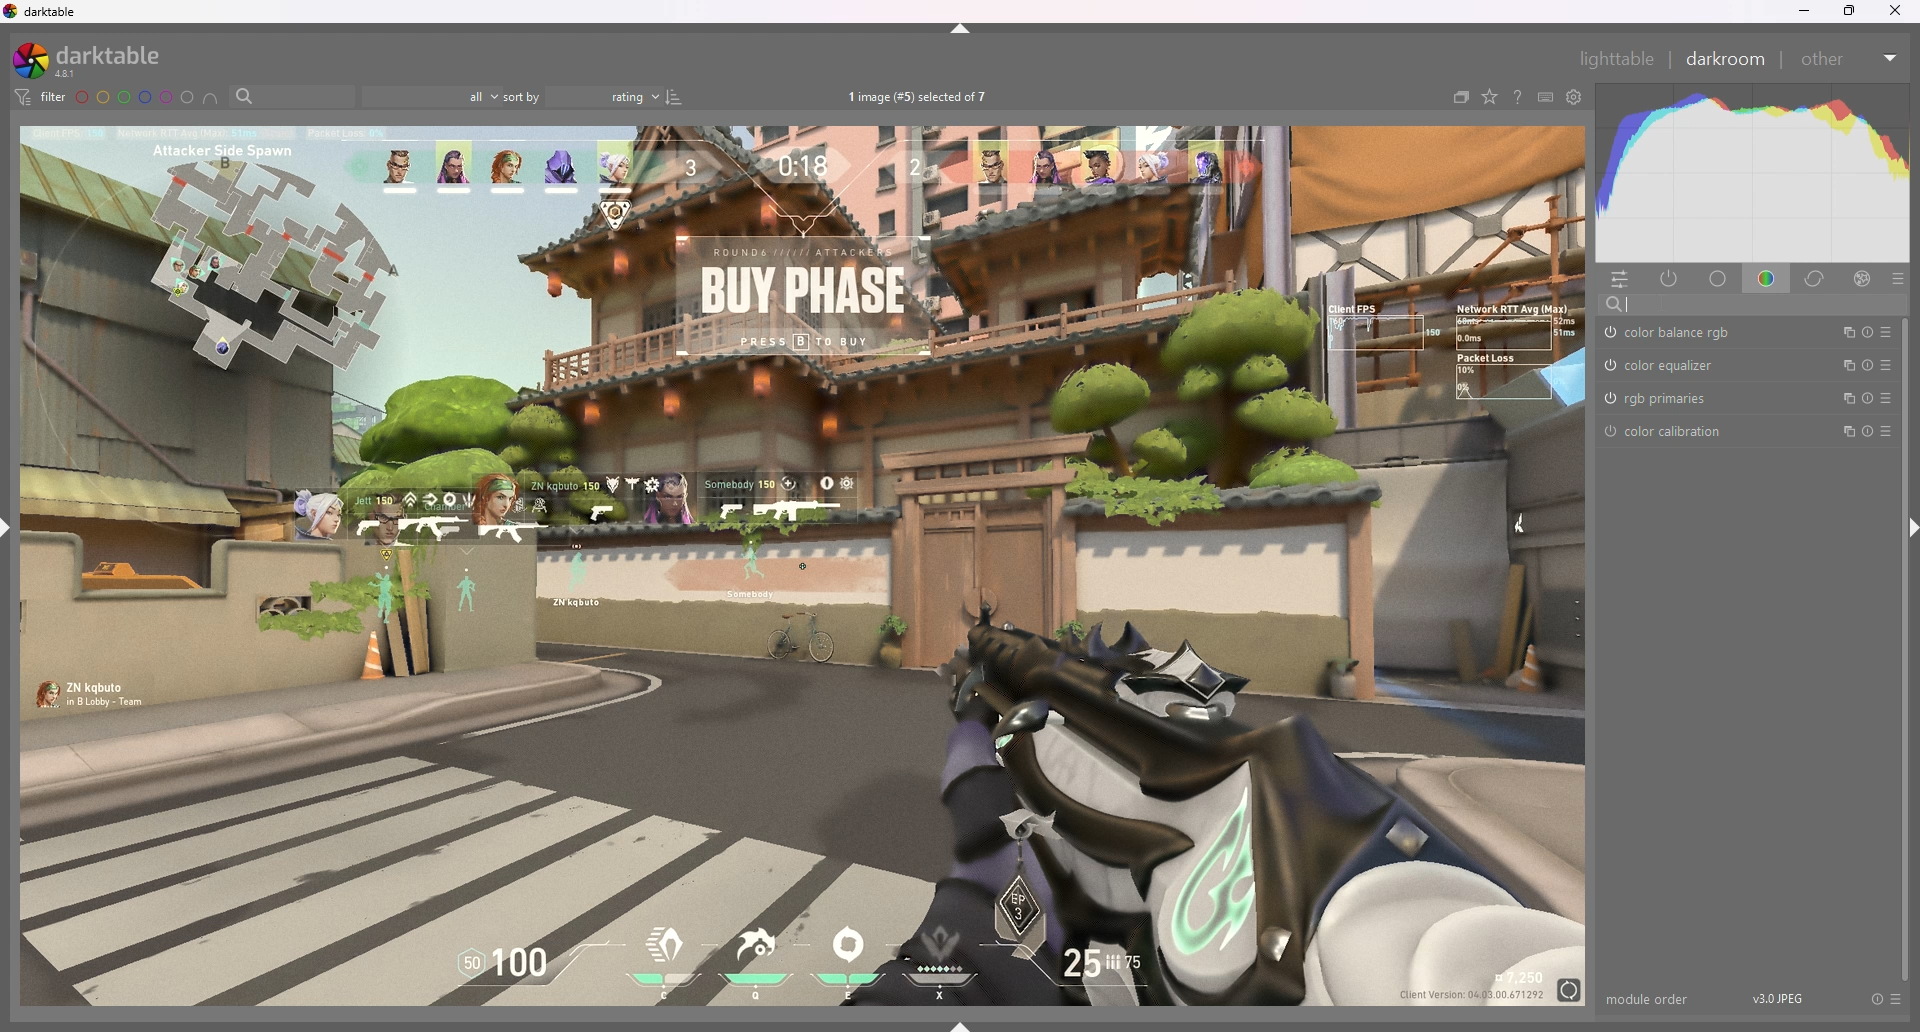  What do you see at coordinates (1460, 96) in the screenshot?
I see `collapse grouped images` at bounding box center [1460, 96].